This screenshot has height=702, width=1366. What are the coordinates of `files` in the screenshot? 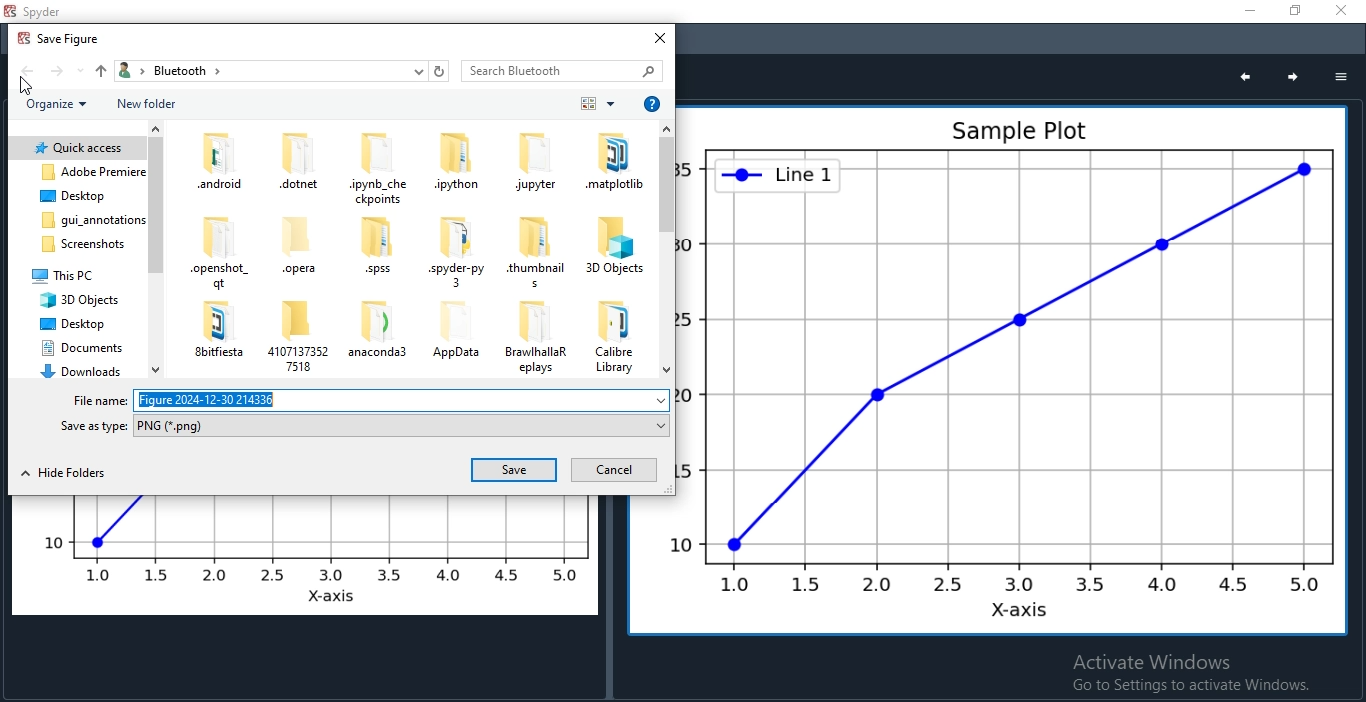 It's located at (223, 251).